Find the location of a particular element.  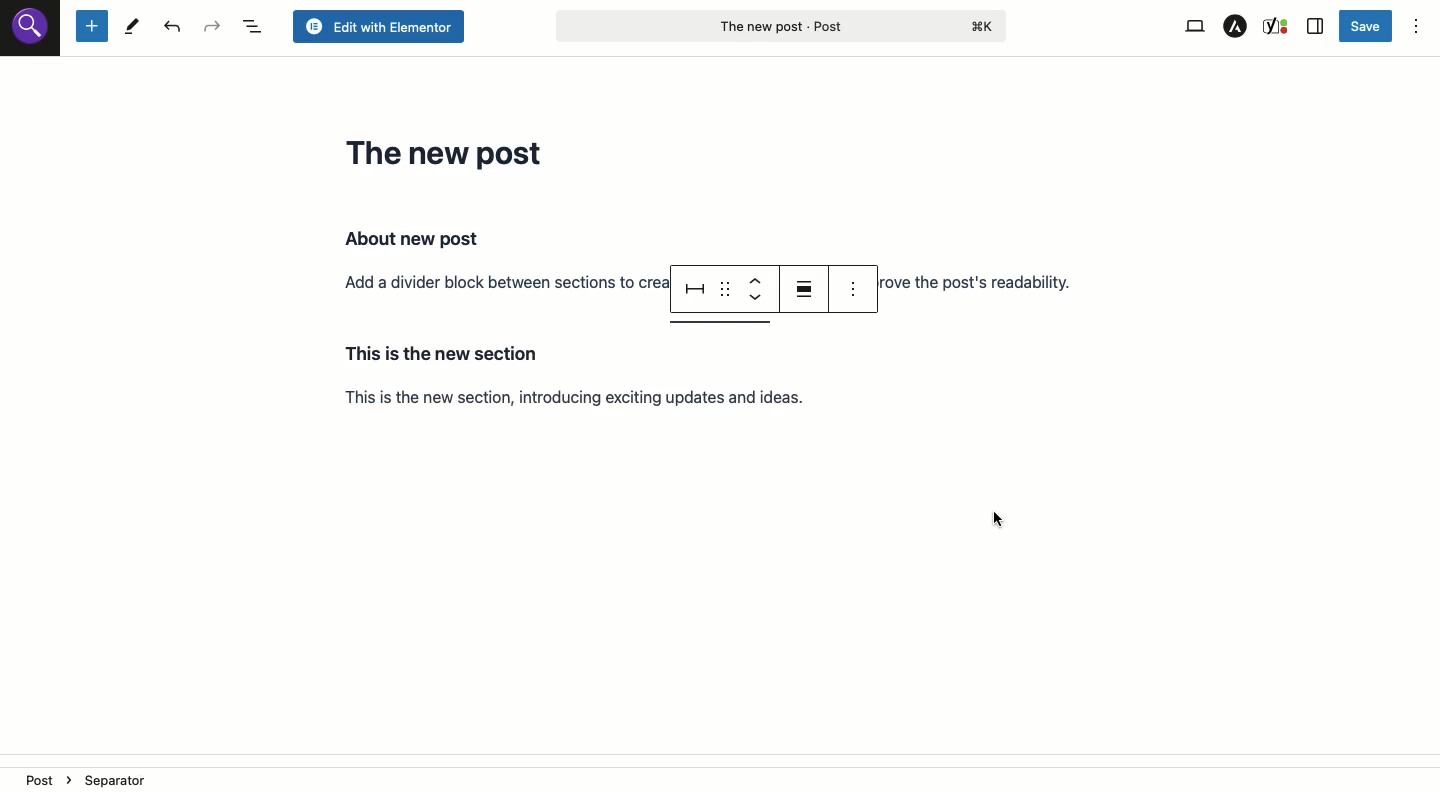

Options is located at coordinates (853, 286).